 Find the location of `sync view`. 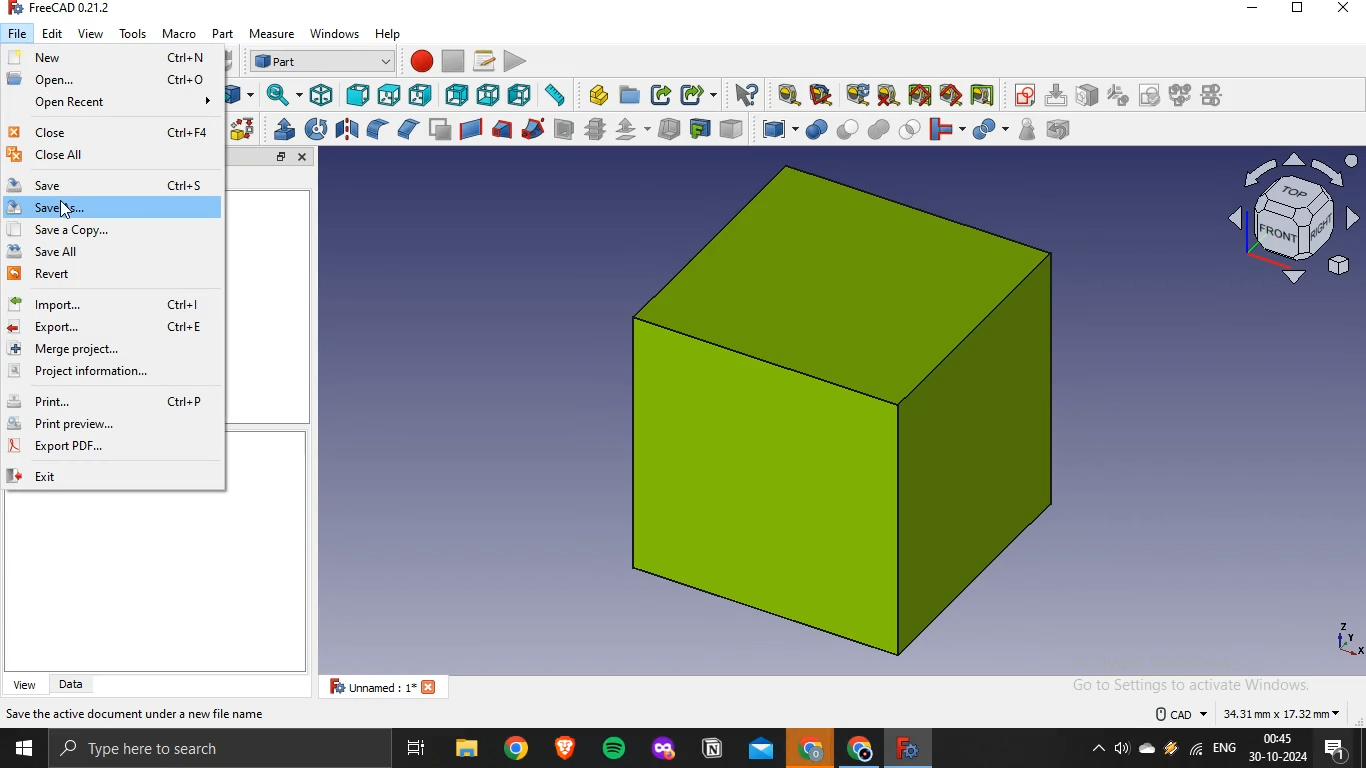

sync view is located at coordinates (283, 94).